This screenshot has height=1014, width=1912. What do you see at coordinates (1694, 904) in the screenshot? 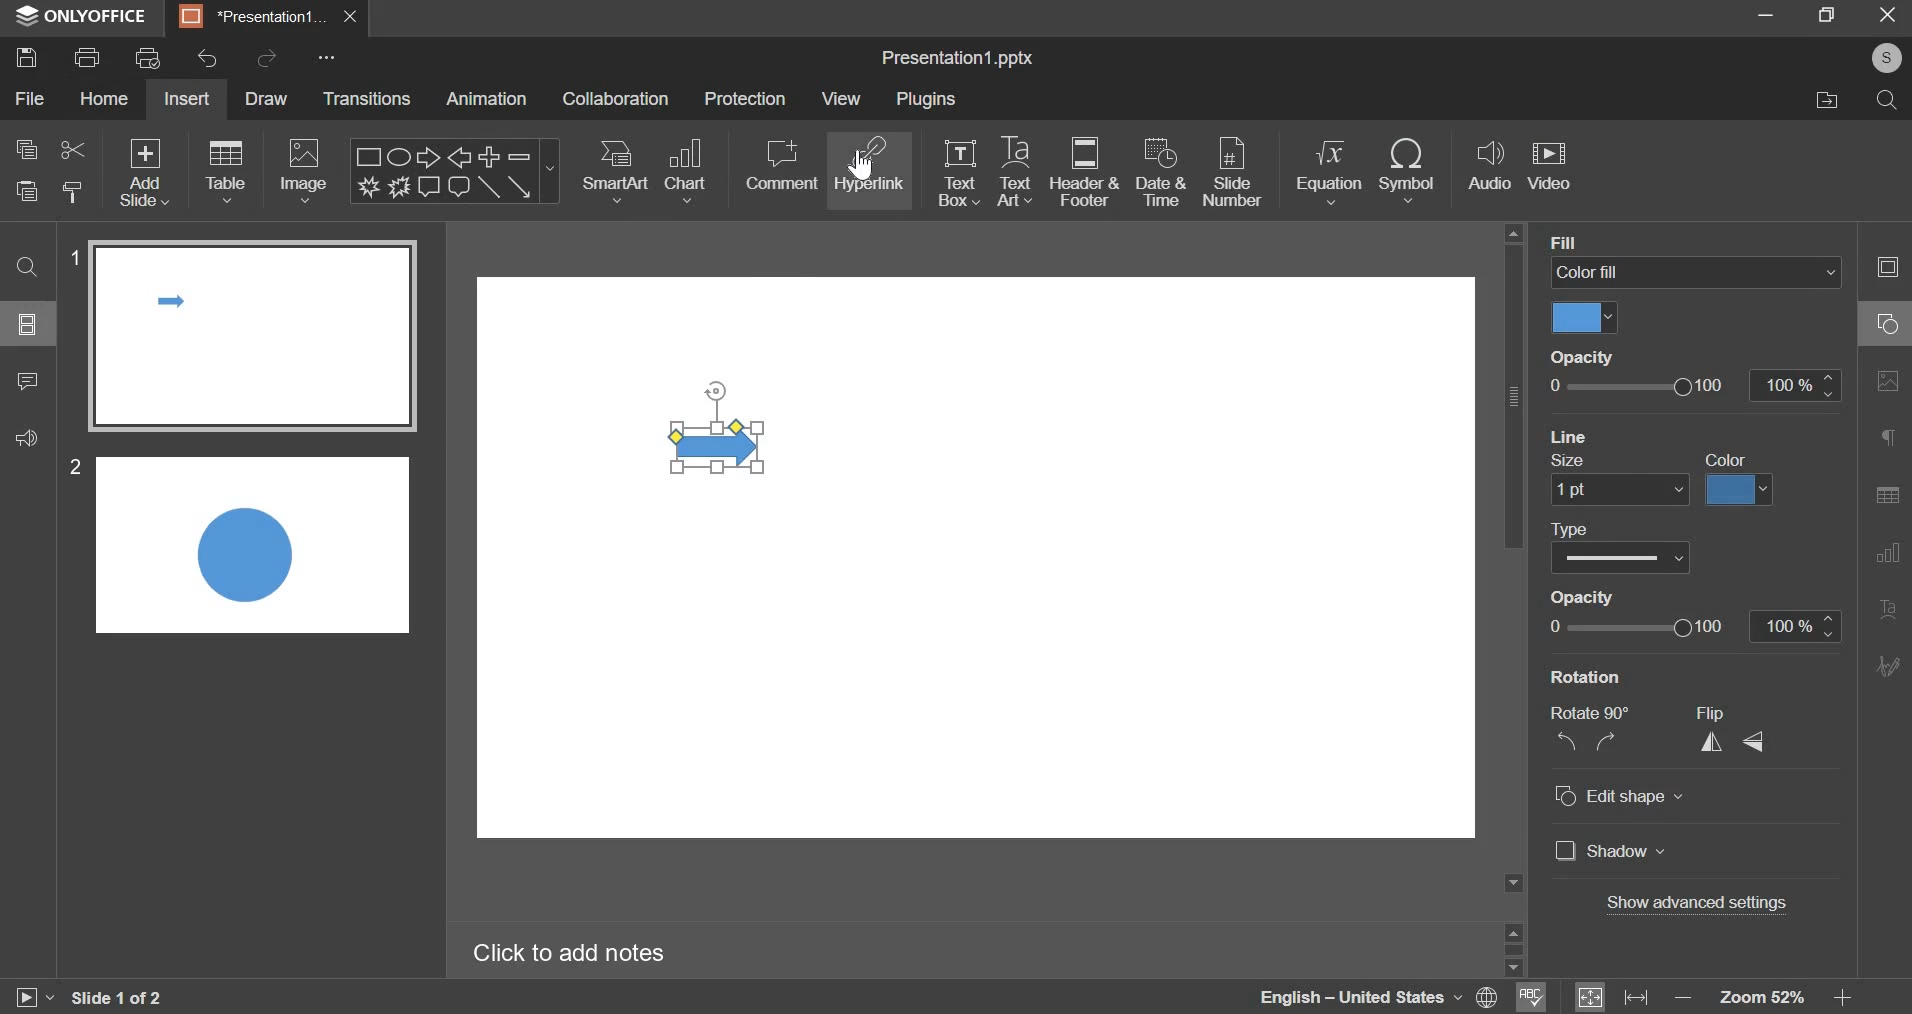
I see `show advanced settings` at bounding box center [1694, 904].